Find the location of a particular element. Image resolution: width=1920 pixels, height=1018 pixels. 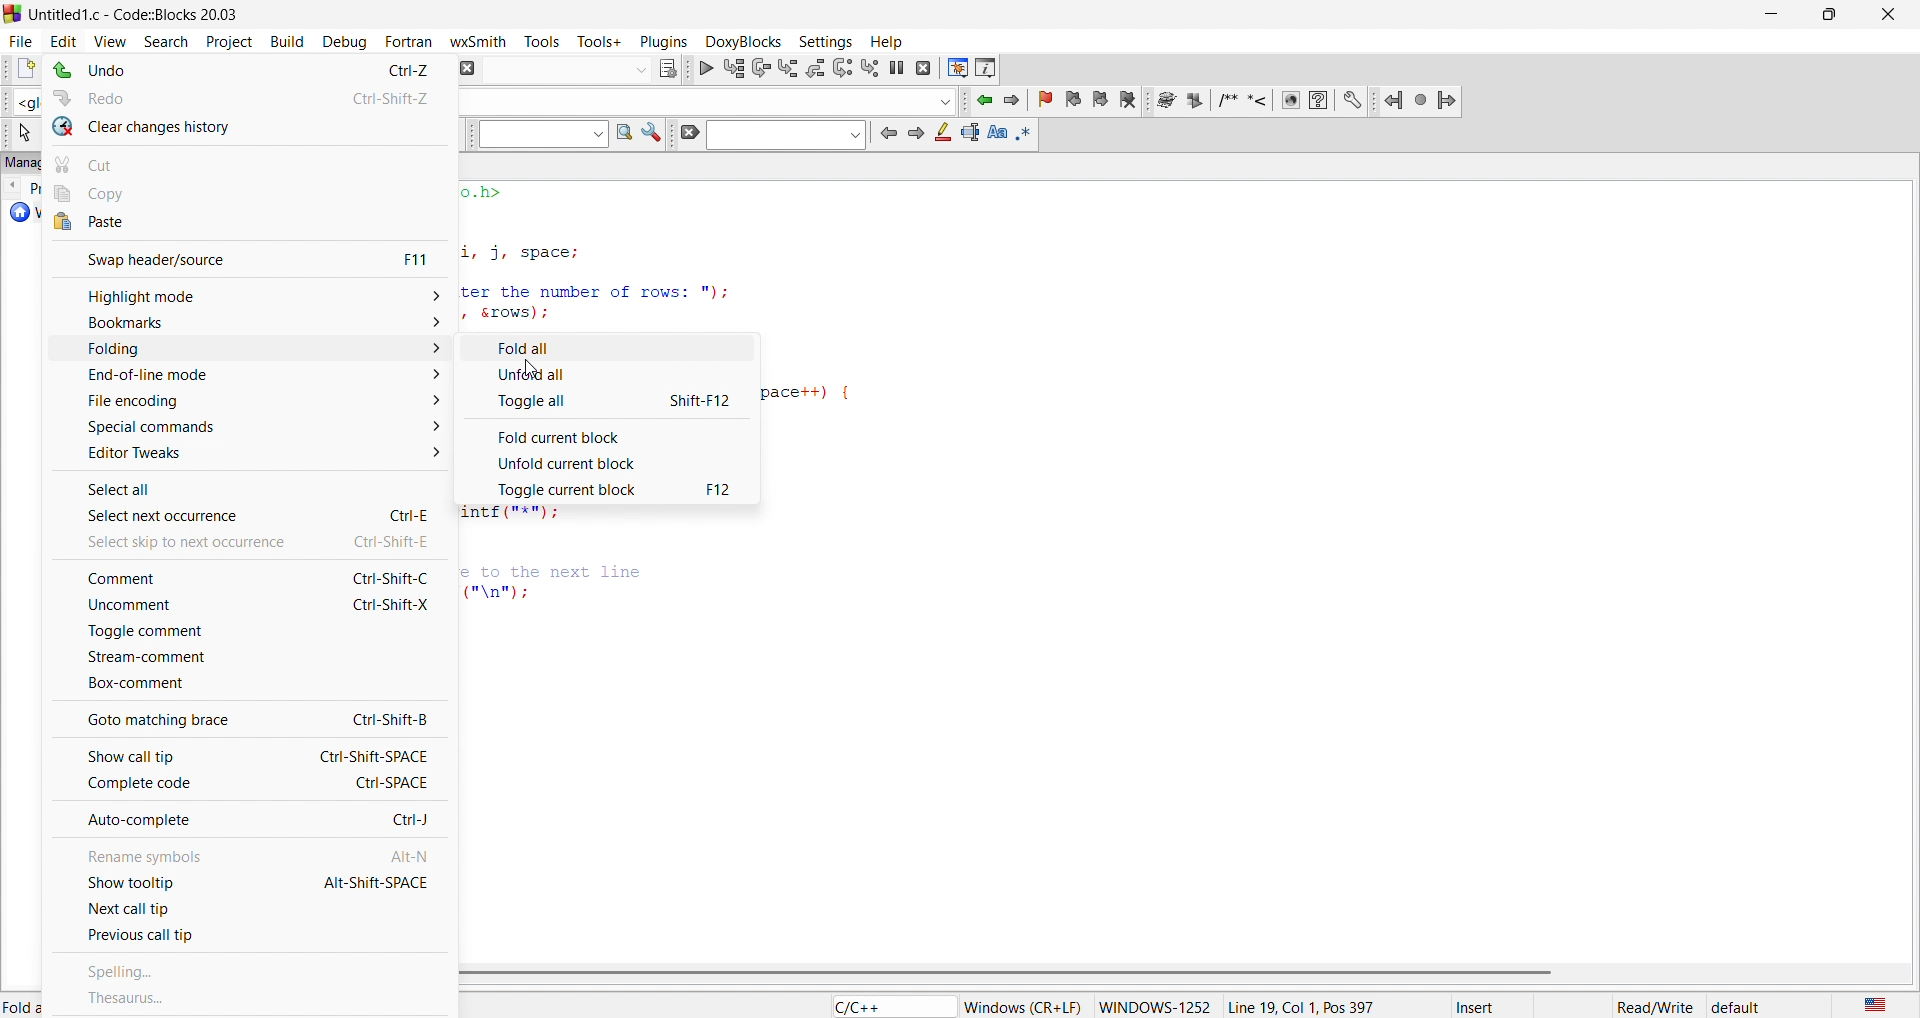

close is located at coordinates (1886, 15).